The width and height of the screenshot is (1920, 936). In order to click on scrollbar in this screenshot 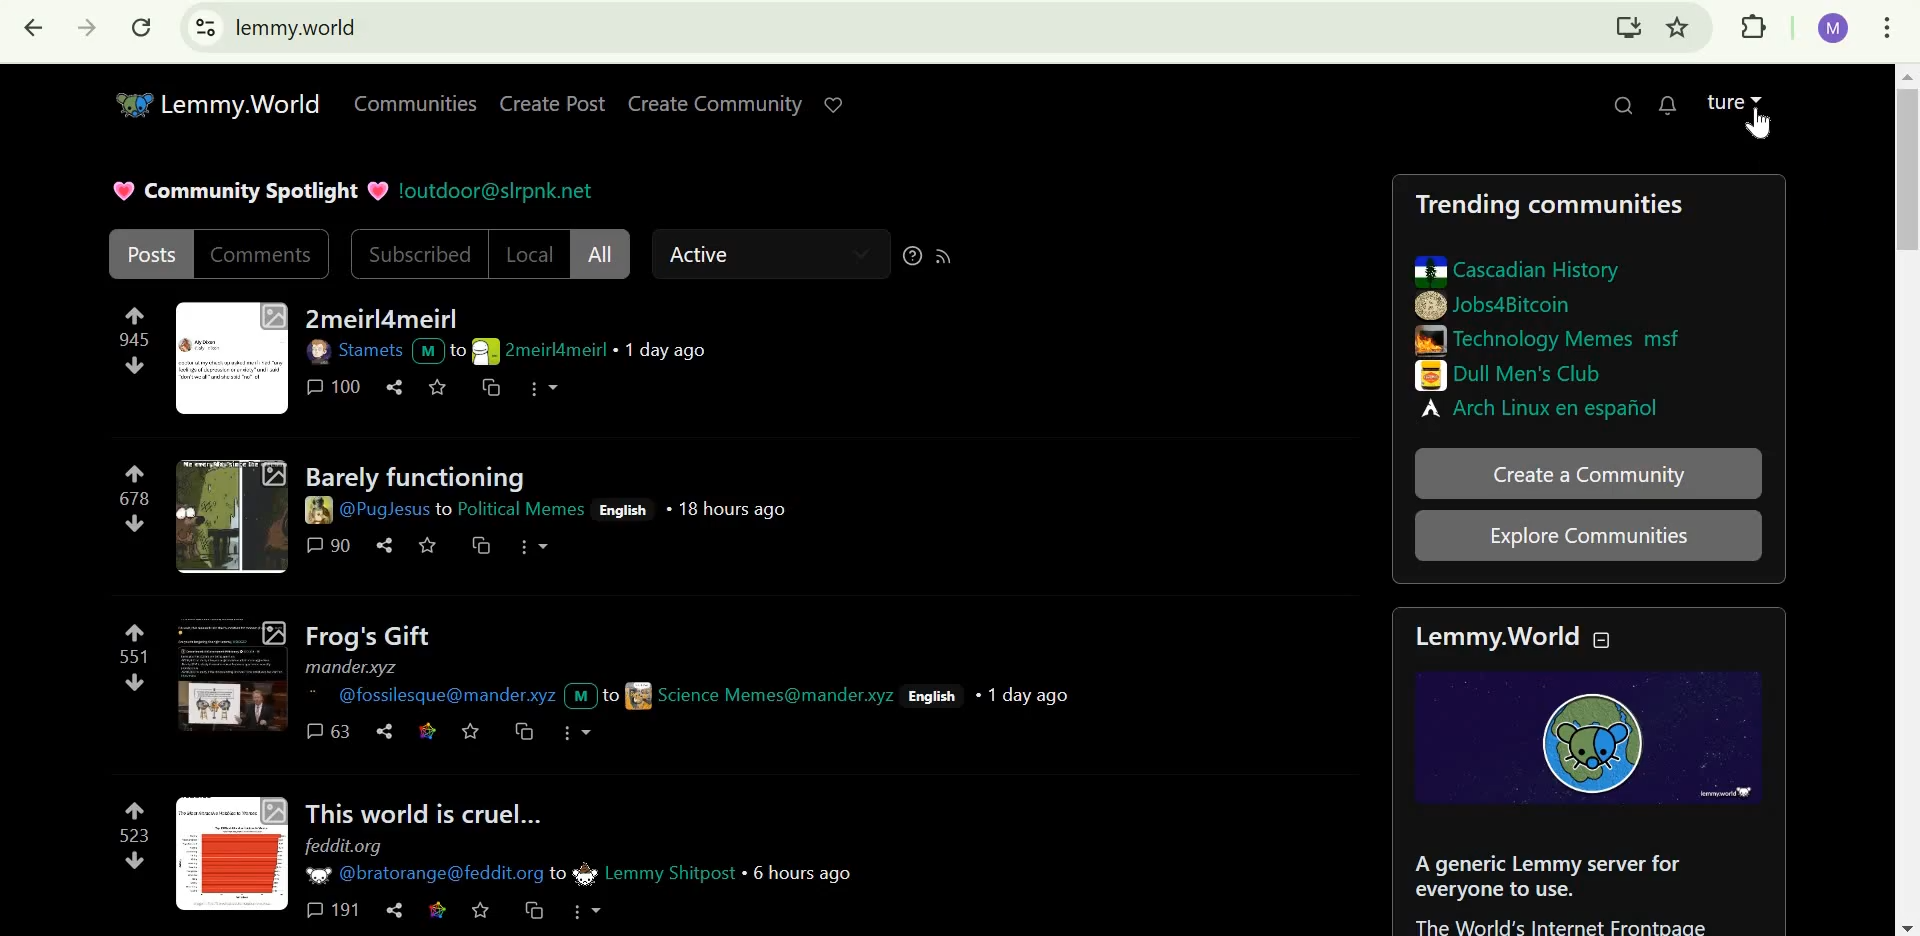, I will do `click(1907, 499)`.